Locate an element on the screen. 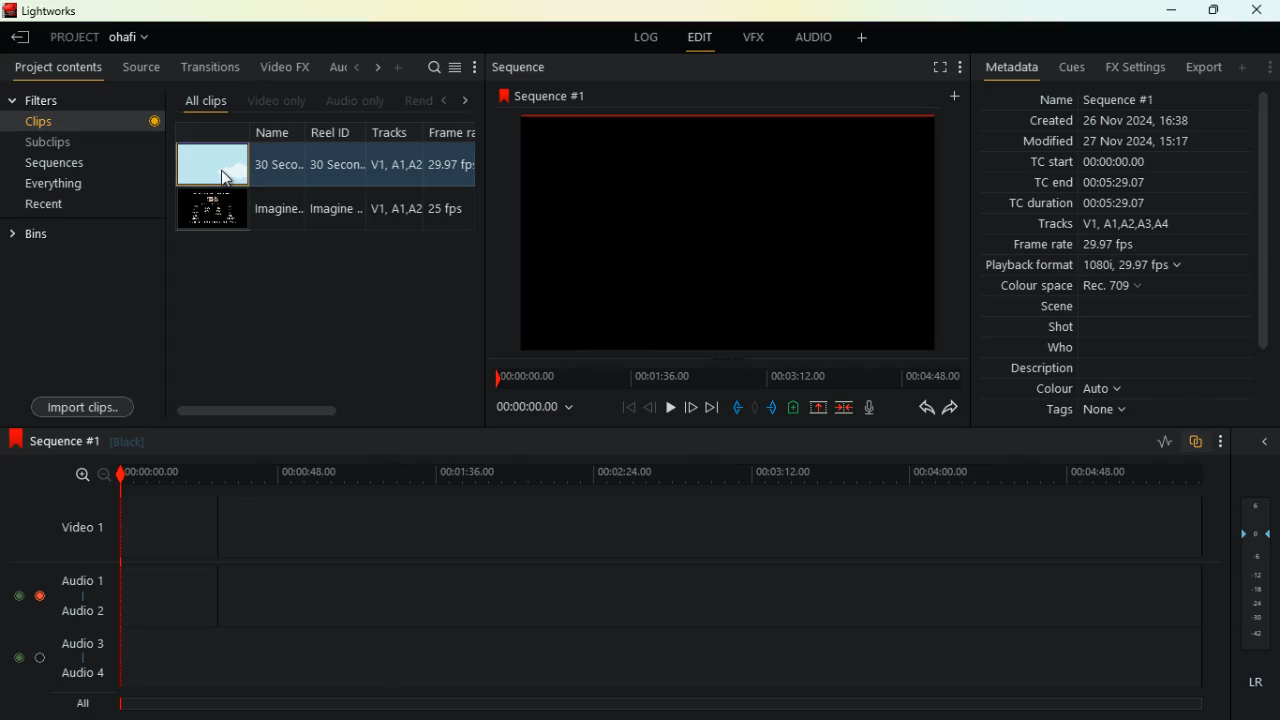  beggining is located at coordinates (620, 407).